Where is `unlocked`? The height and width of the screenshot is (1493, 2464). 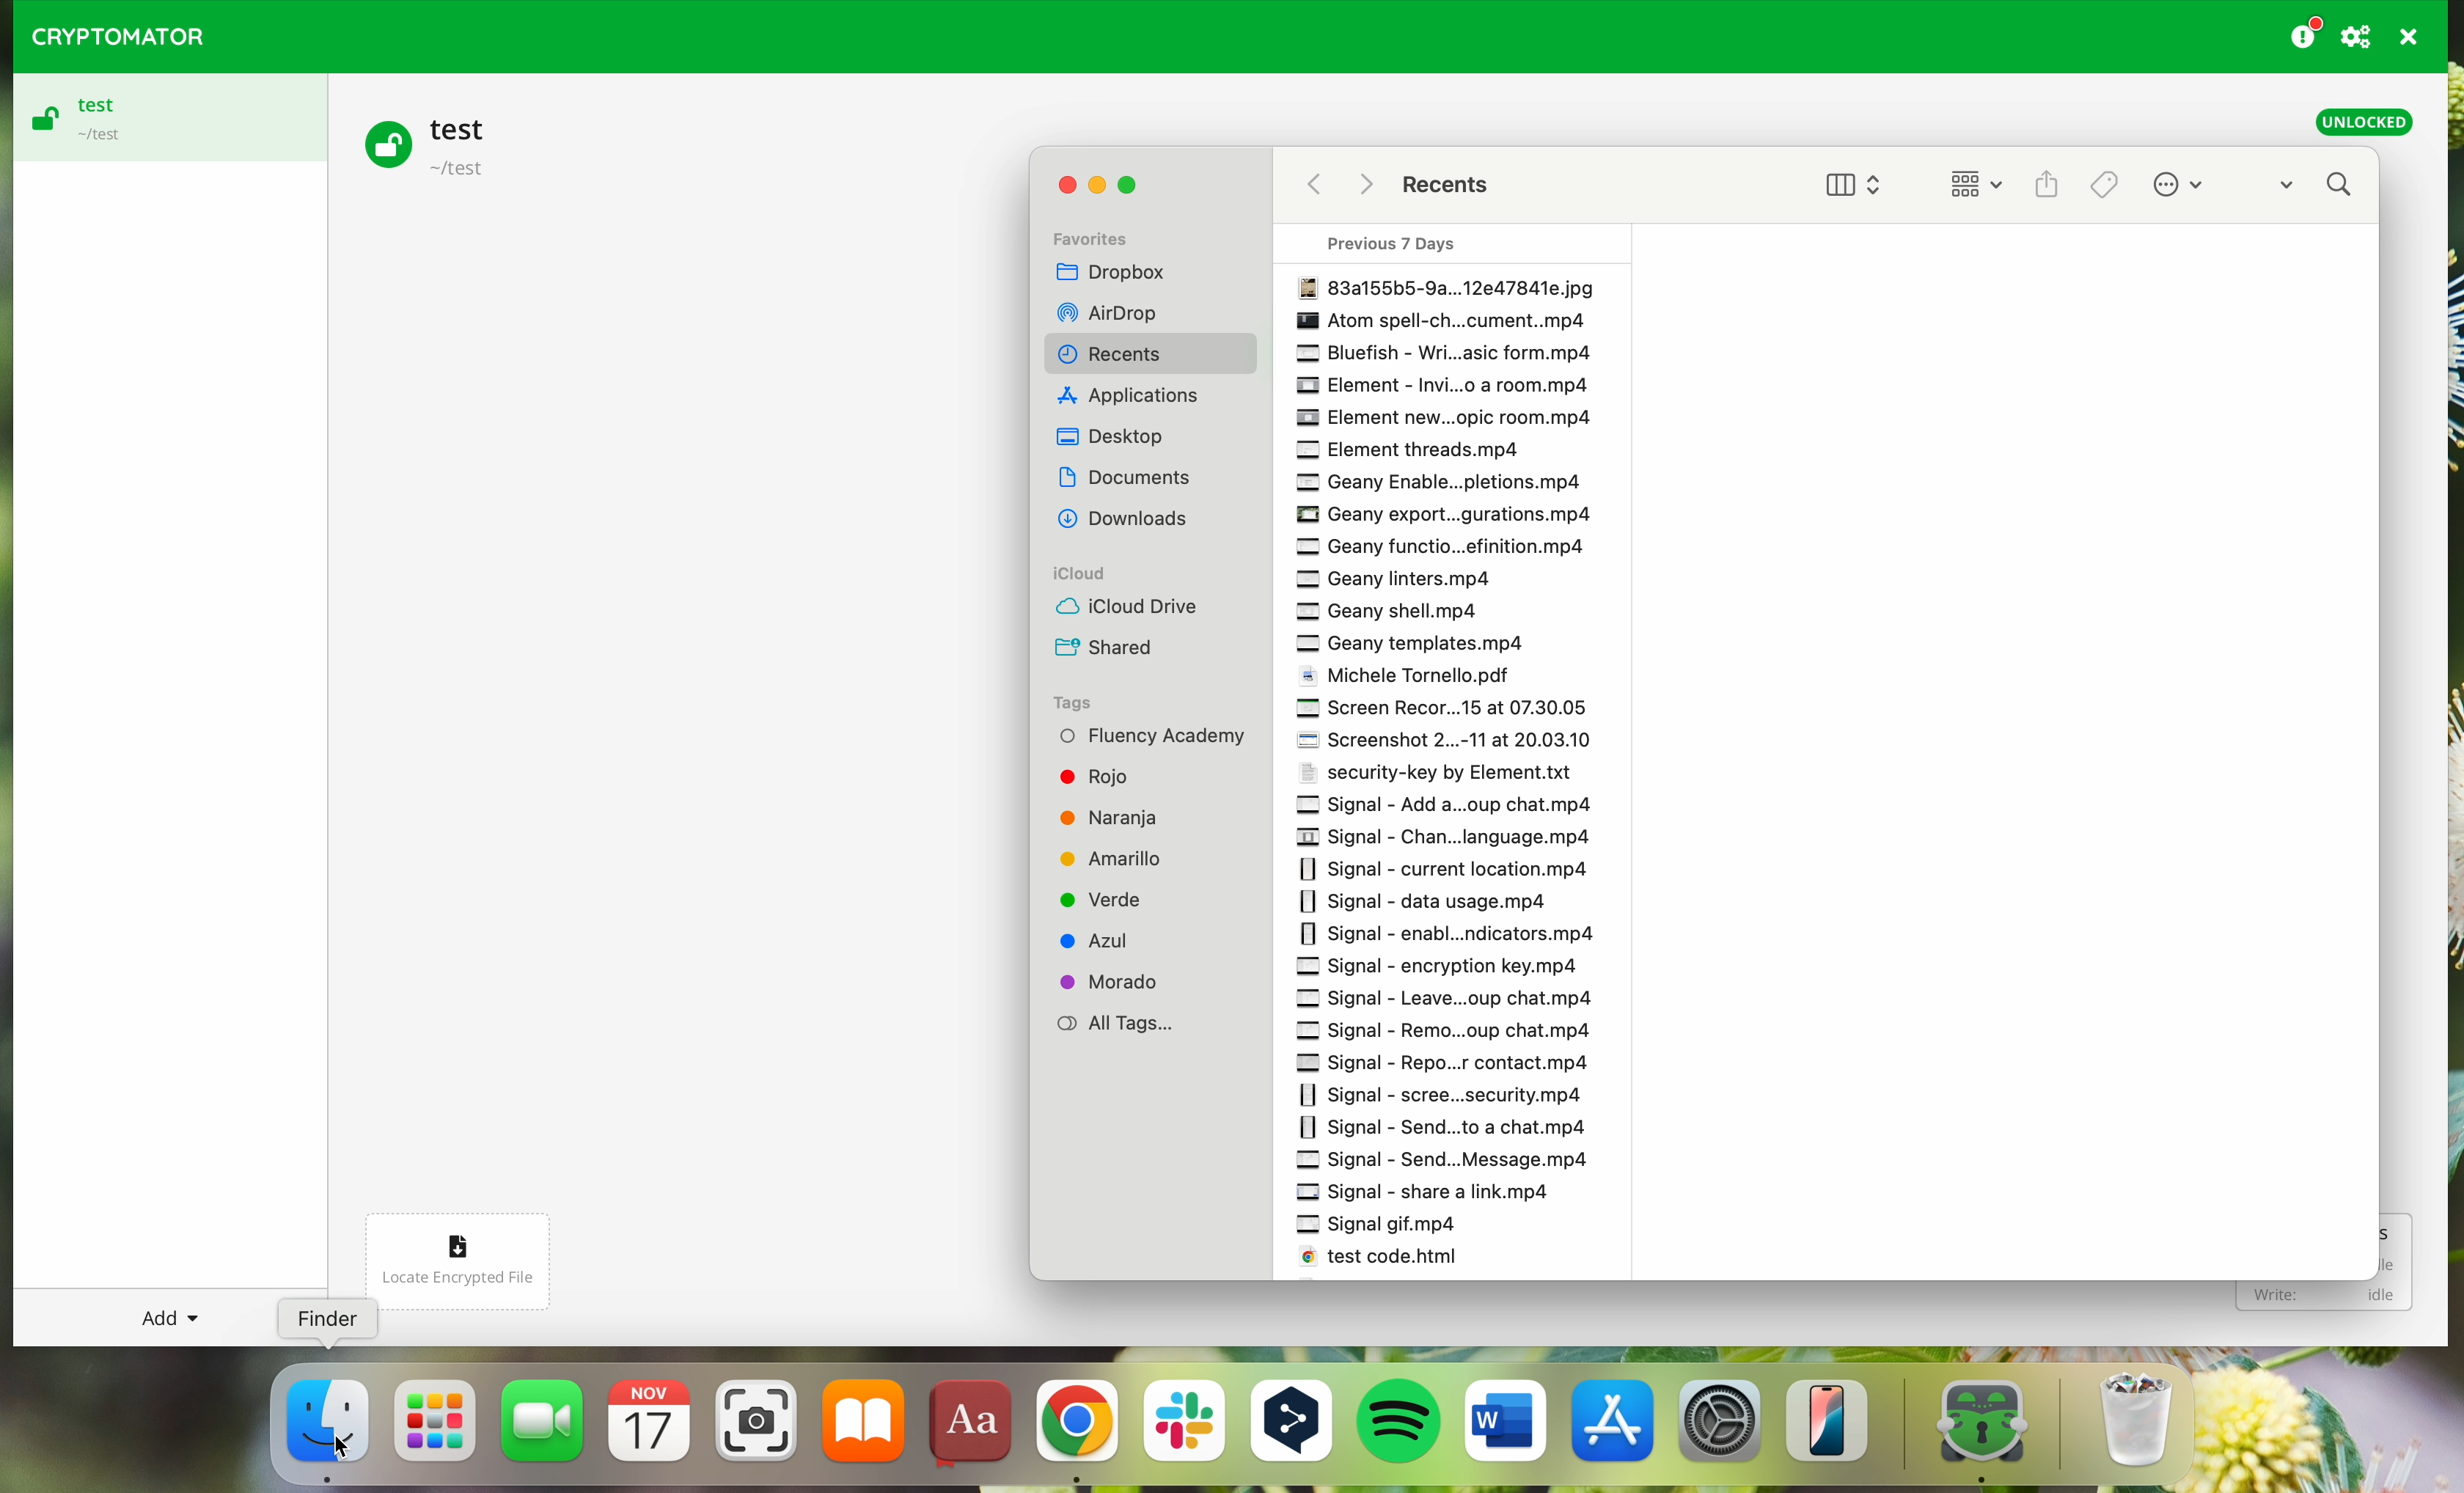 unlocked is located at coordinates (2364, 123).